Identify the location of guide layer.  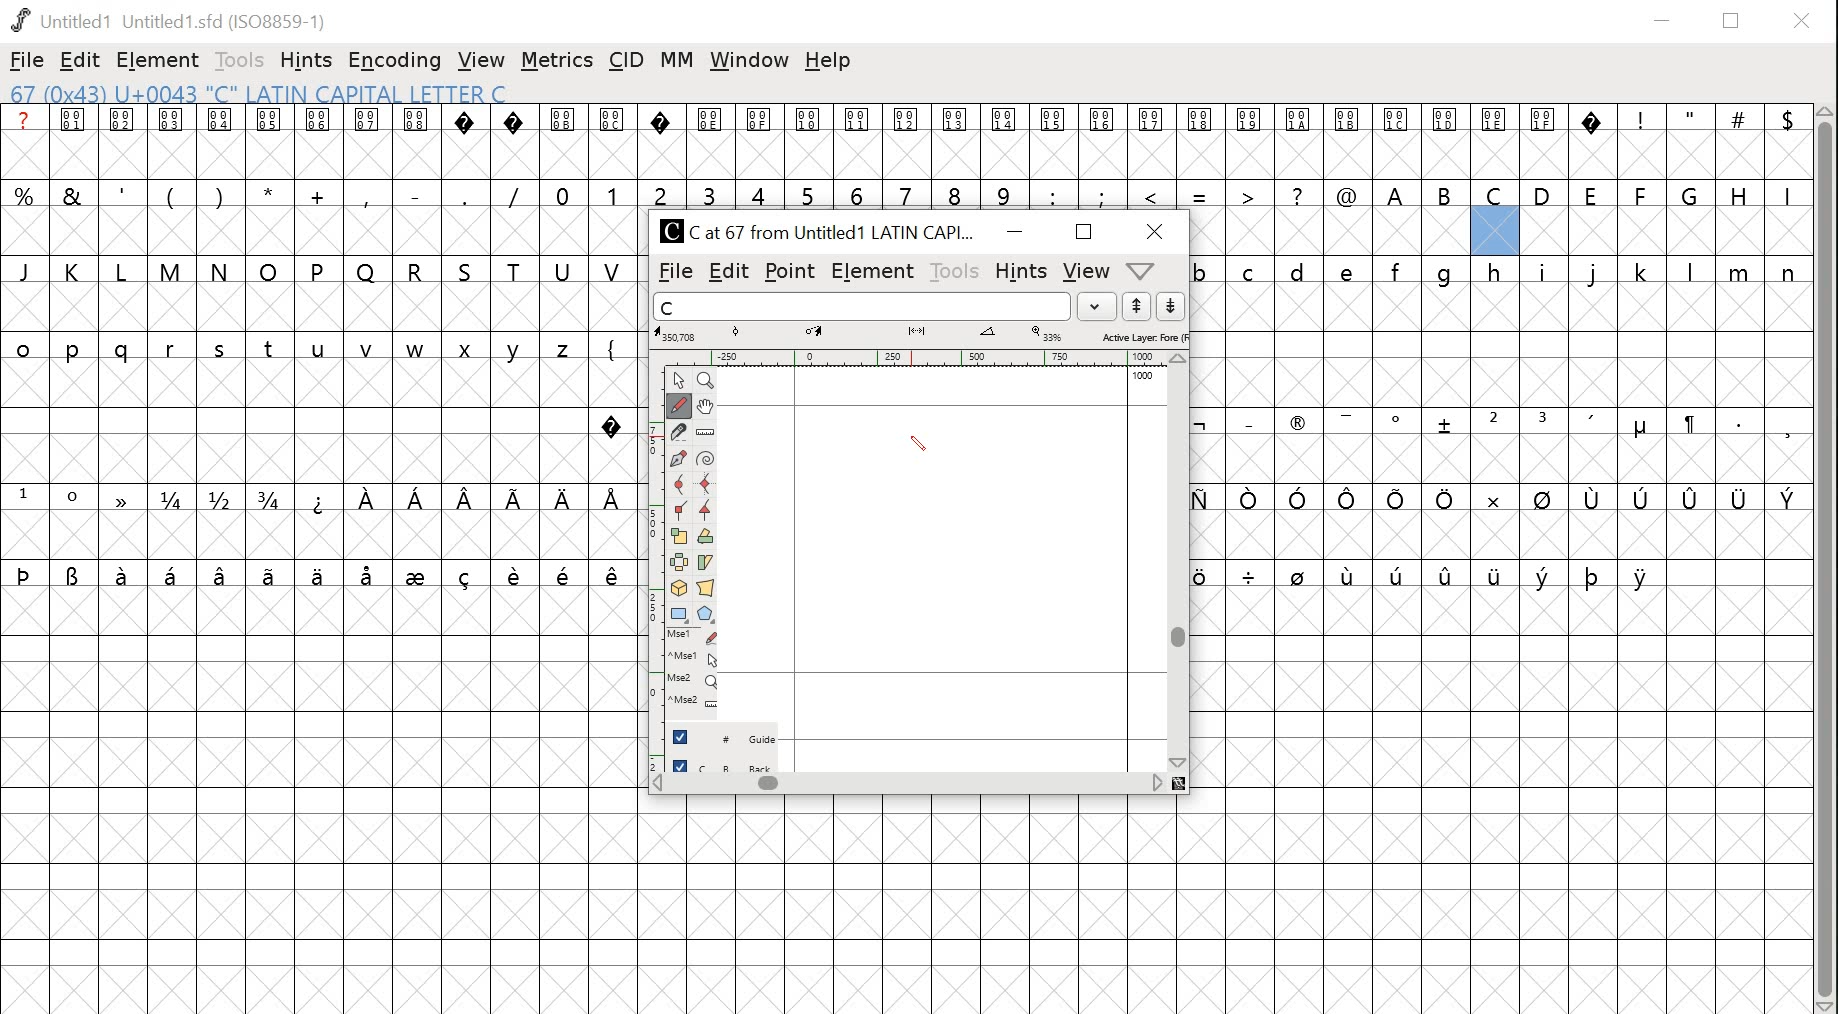
(727, 735).